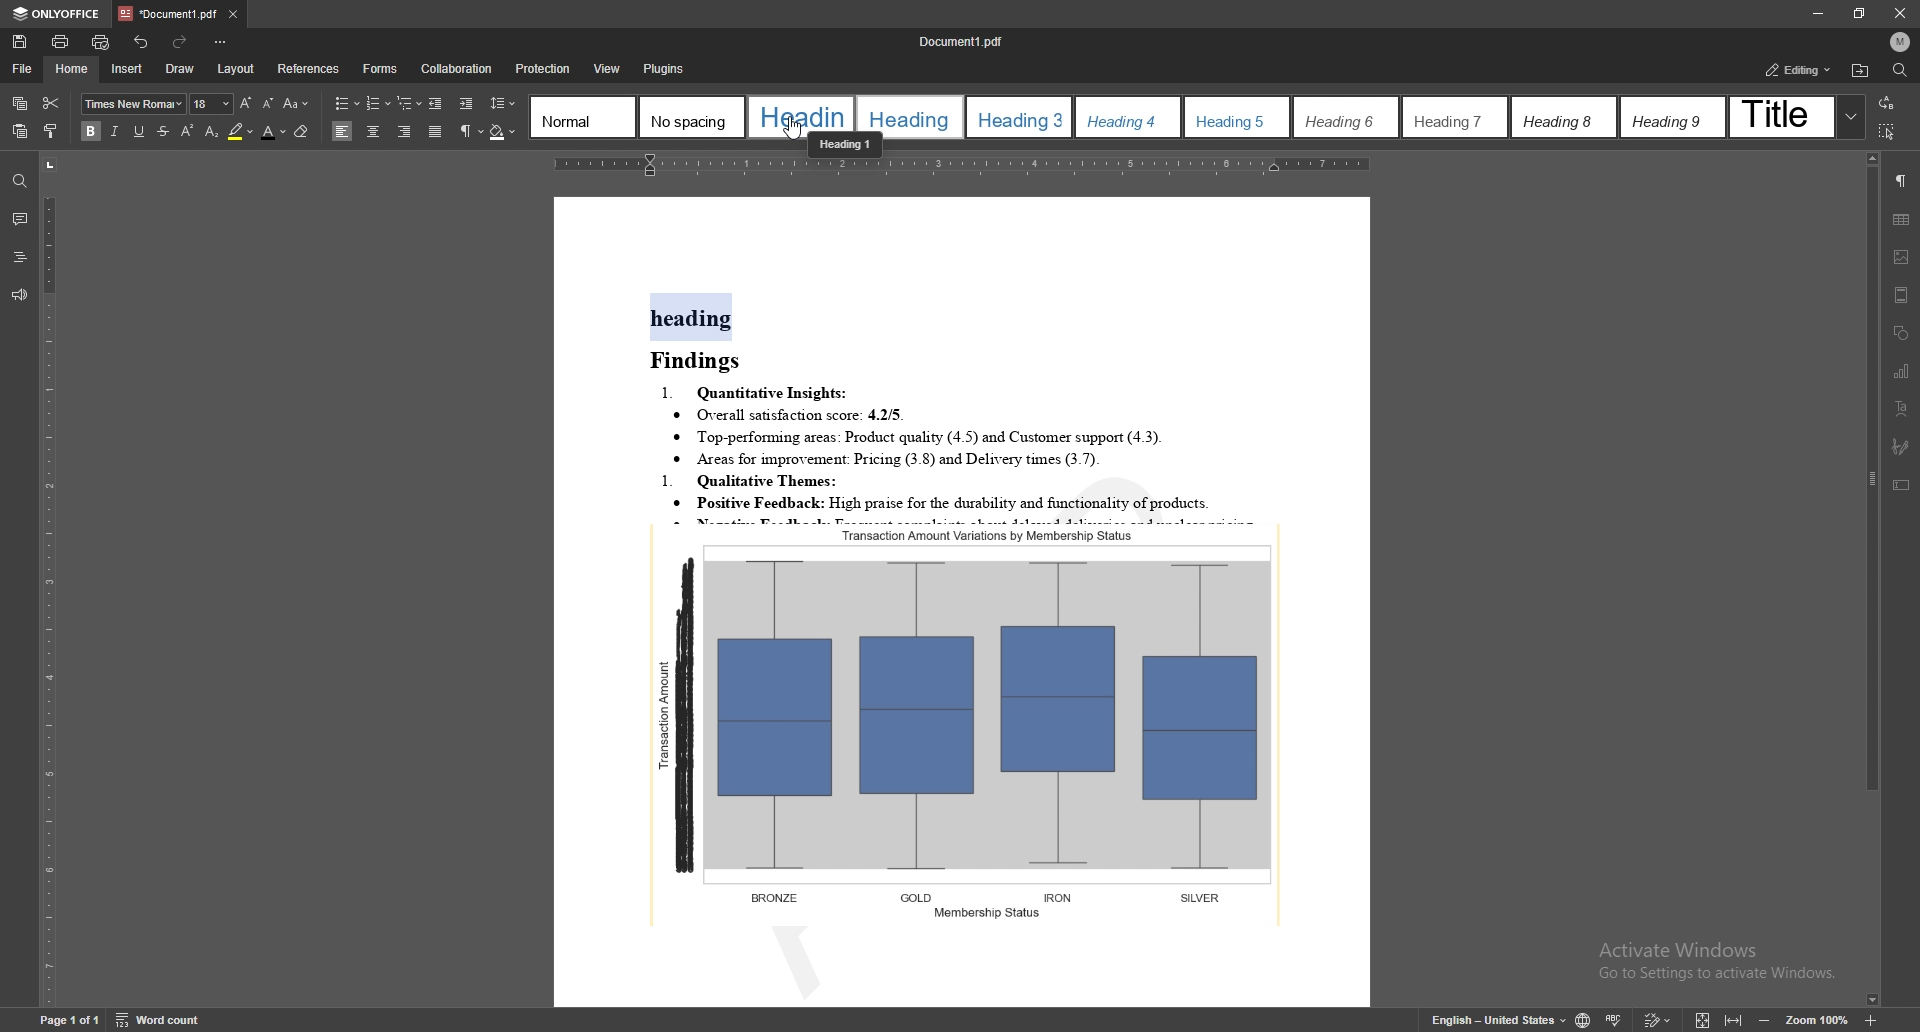 Image resolution: width=1920 pixels, height=1032 pixels. What do you see at coordinates (18, 182) in the screenshot?
I see `find` at bounding box center [18, 182].